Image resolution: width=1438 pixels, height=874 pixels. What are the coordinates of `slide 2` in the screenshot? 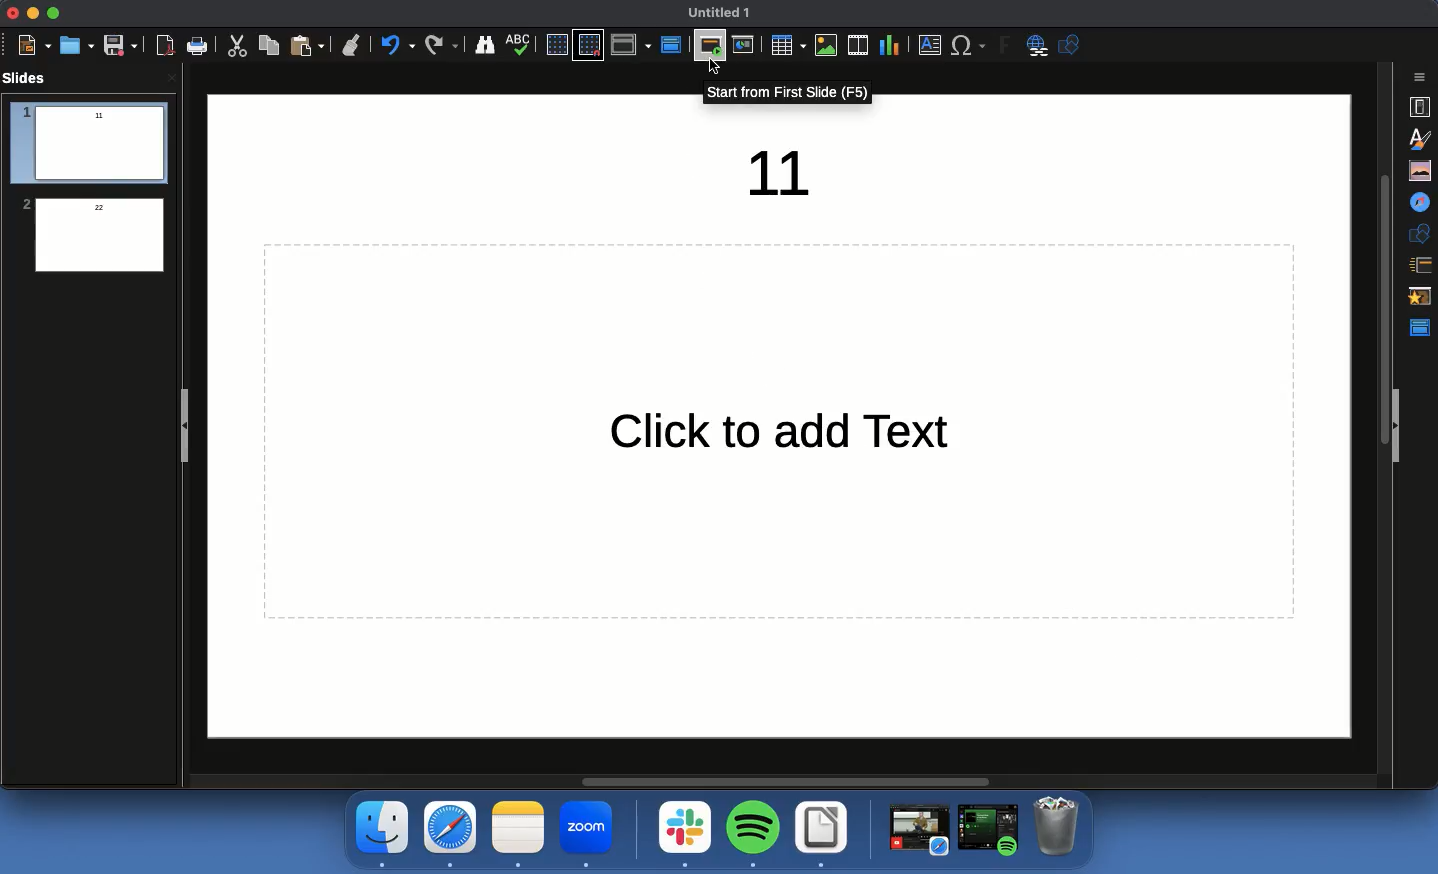 It's located at (88, 235).